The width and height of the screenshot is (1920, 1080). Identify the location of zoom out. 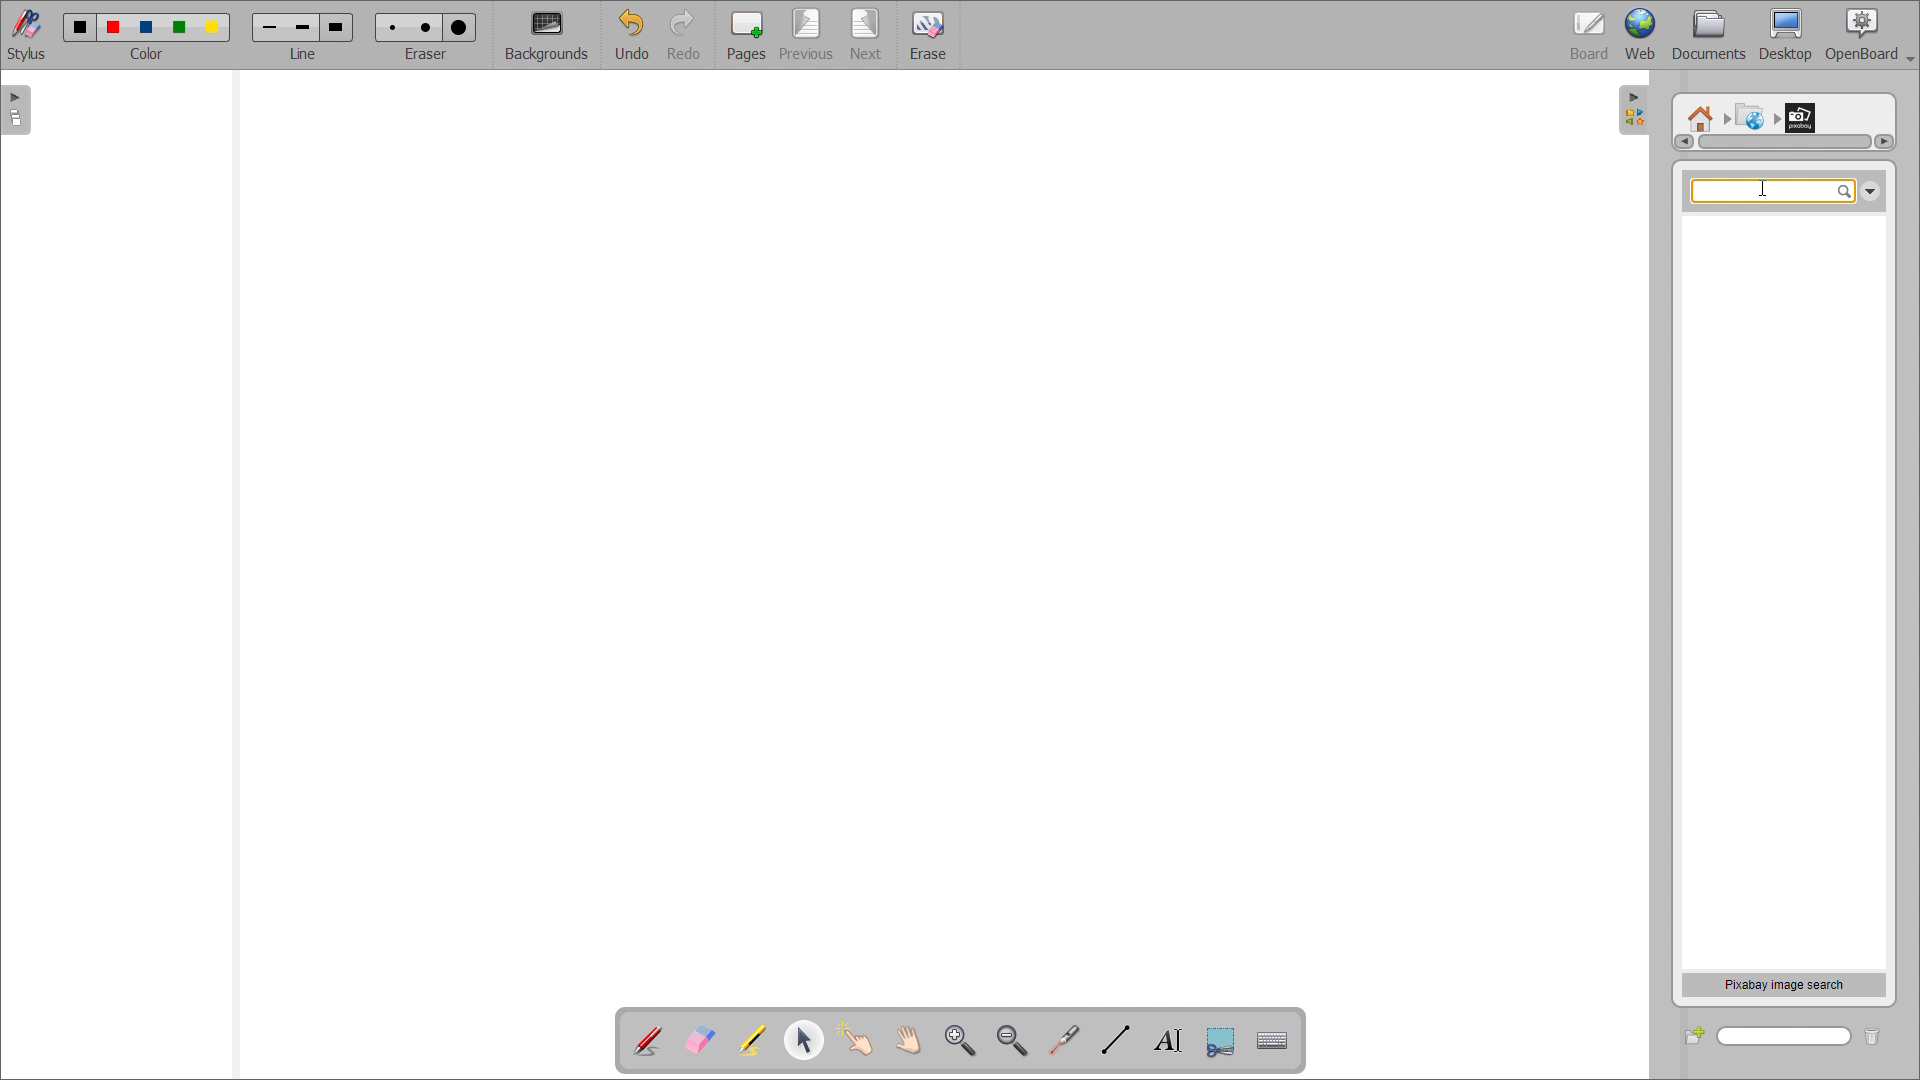
(1013, 1040).